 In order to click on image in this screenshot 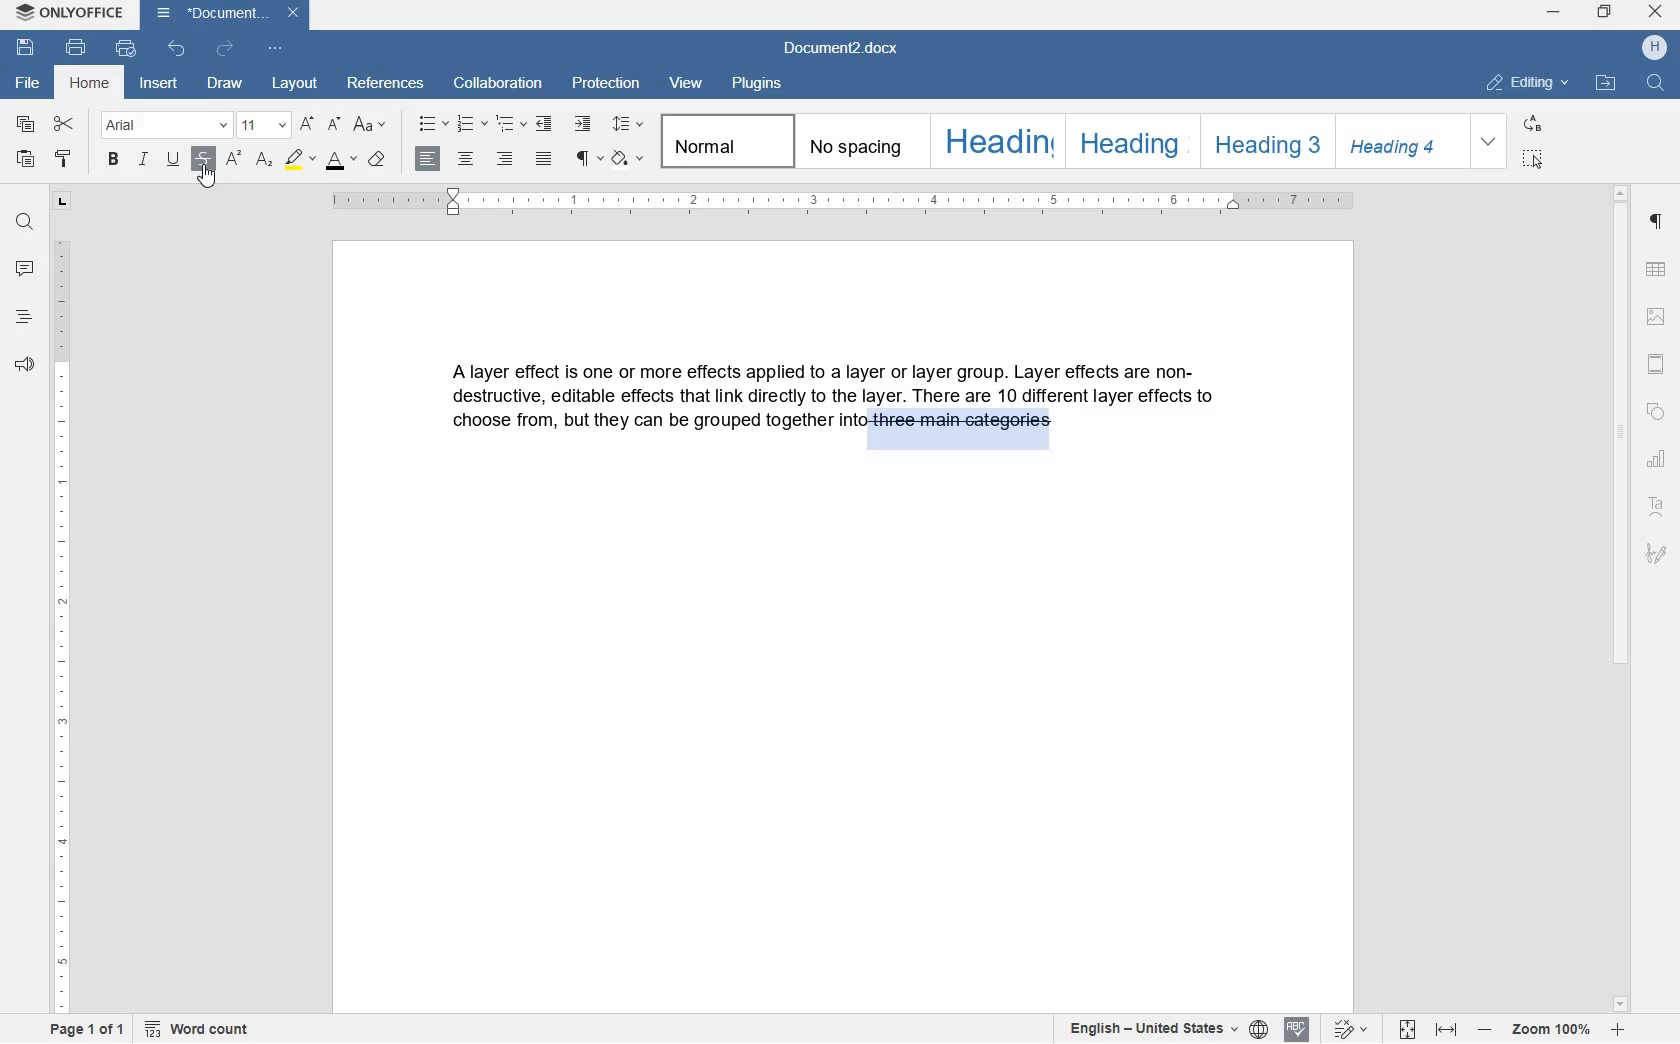, I will do `click(1657, 318)`.